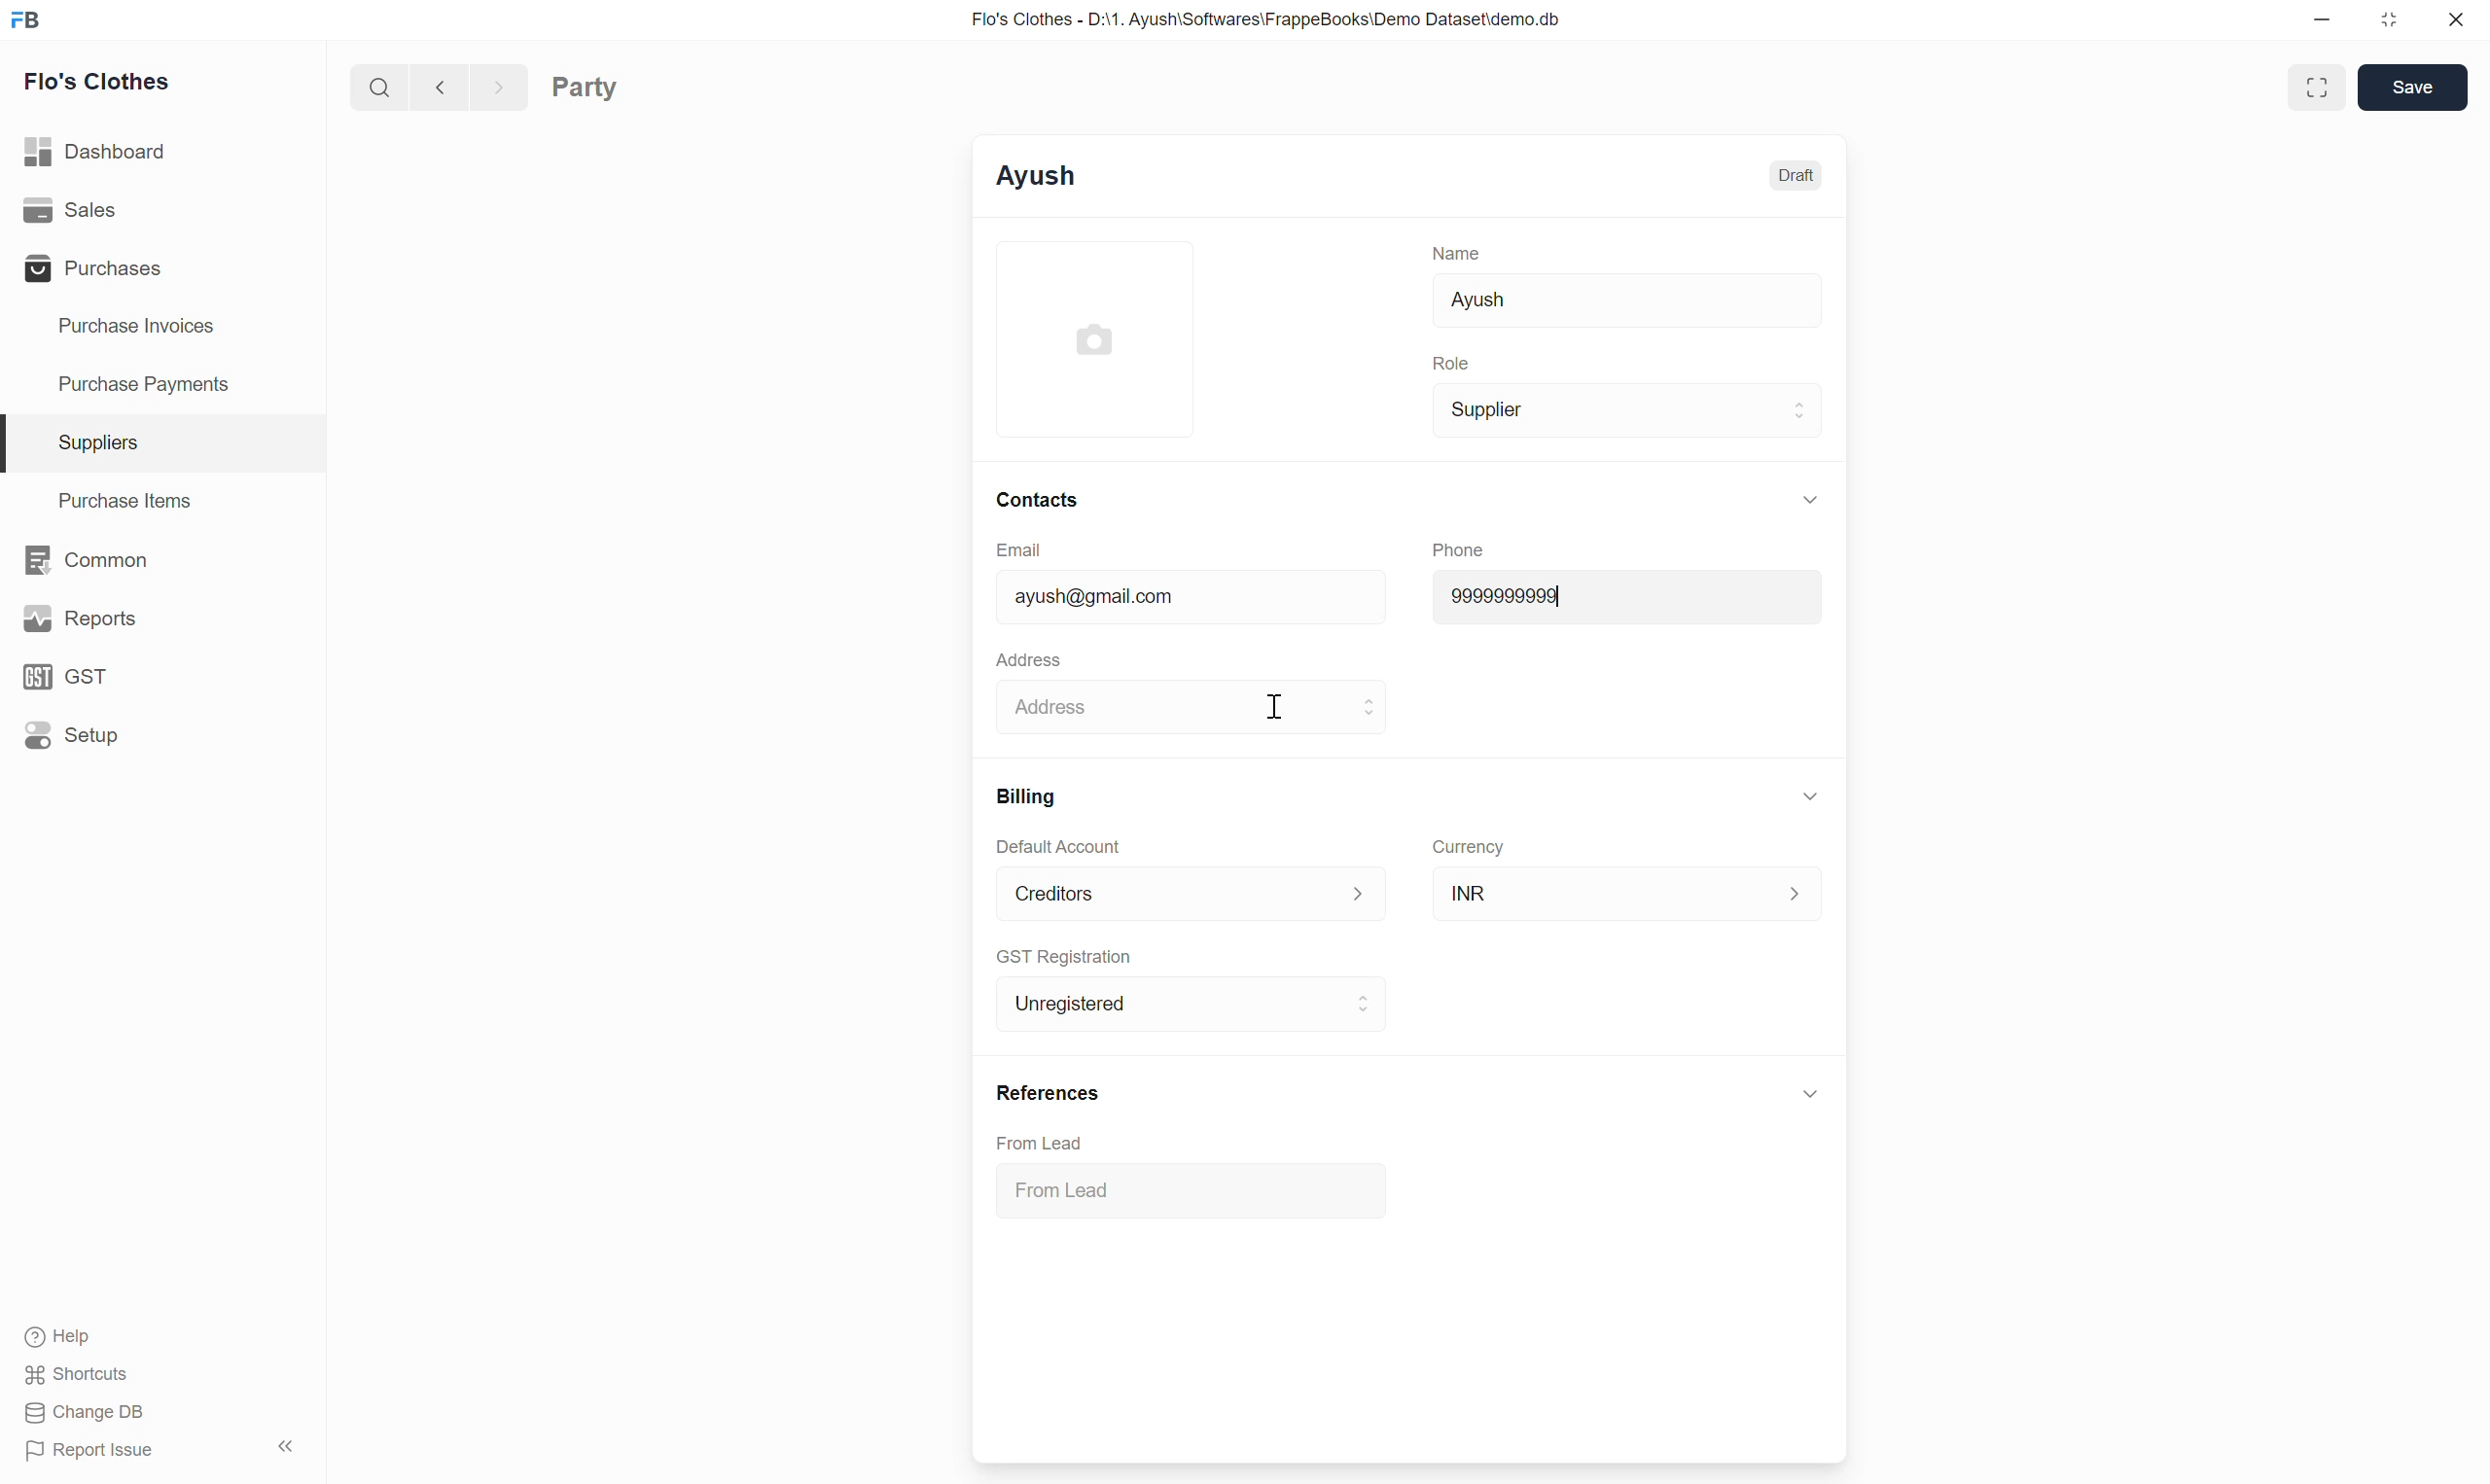 This screenshot has height=1484, width=2490. Describe the element at coordinates (2316, 87) in the screenshot. I see `Toggle between form and full width` at that location.